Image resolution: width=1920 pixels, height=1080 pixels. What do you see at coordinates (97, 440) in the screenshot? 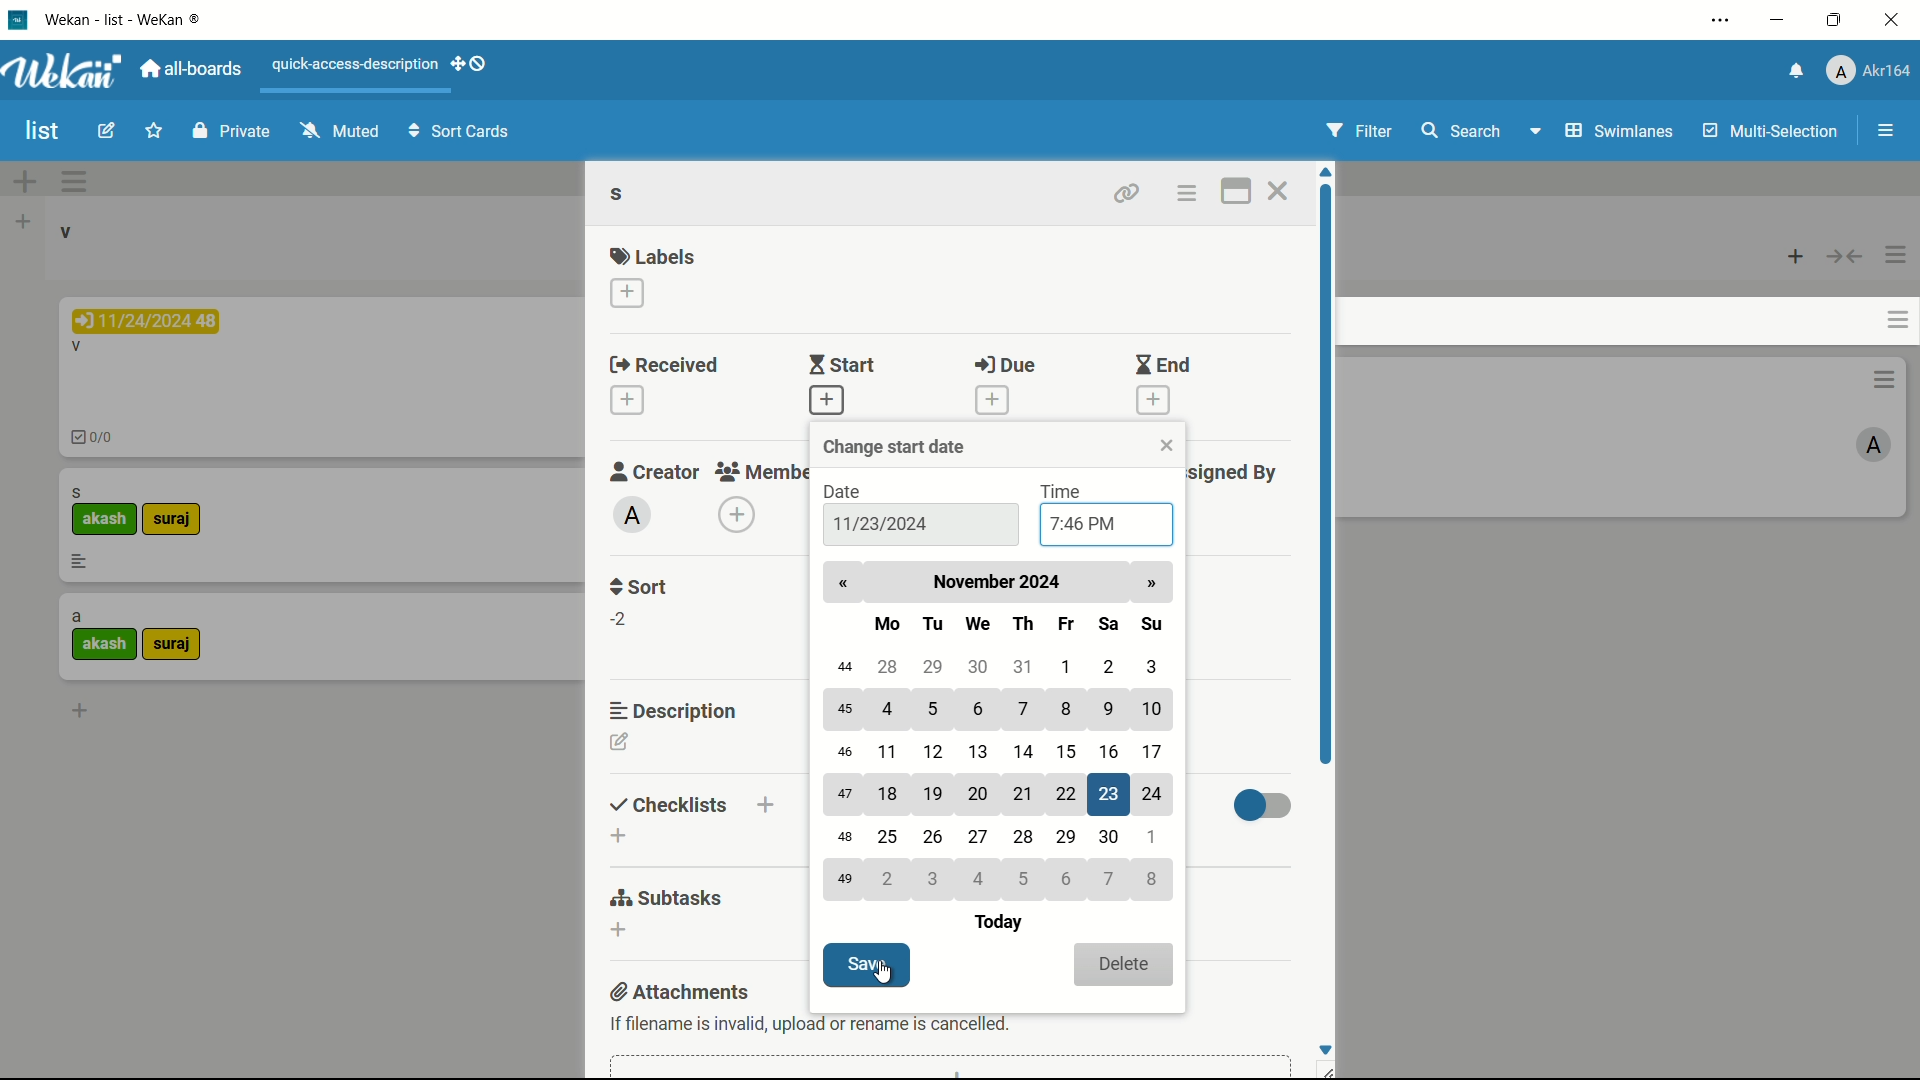
I see `checklist` at bounding box center [97, 440].